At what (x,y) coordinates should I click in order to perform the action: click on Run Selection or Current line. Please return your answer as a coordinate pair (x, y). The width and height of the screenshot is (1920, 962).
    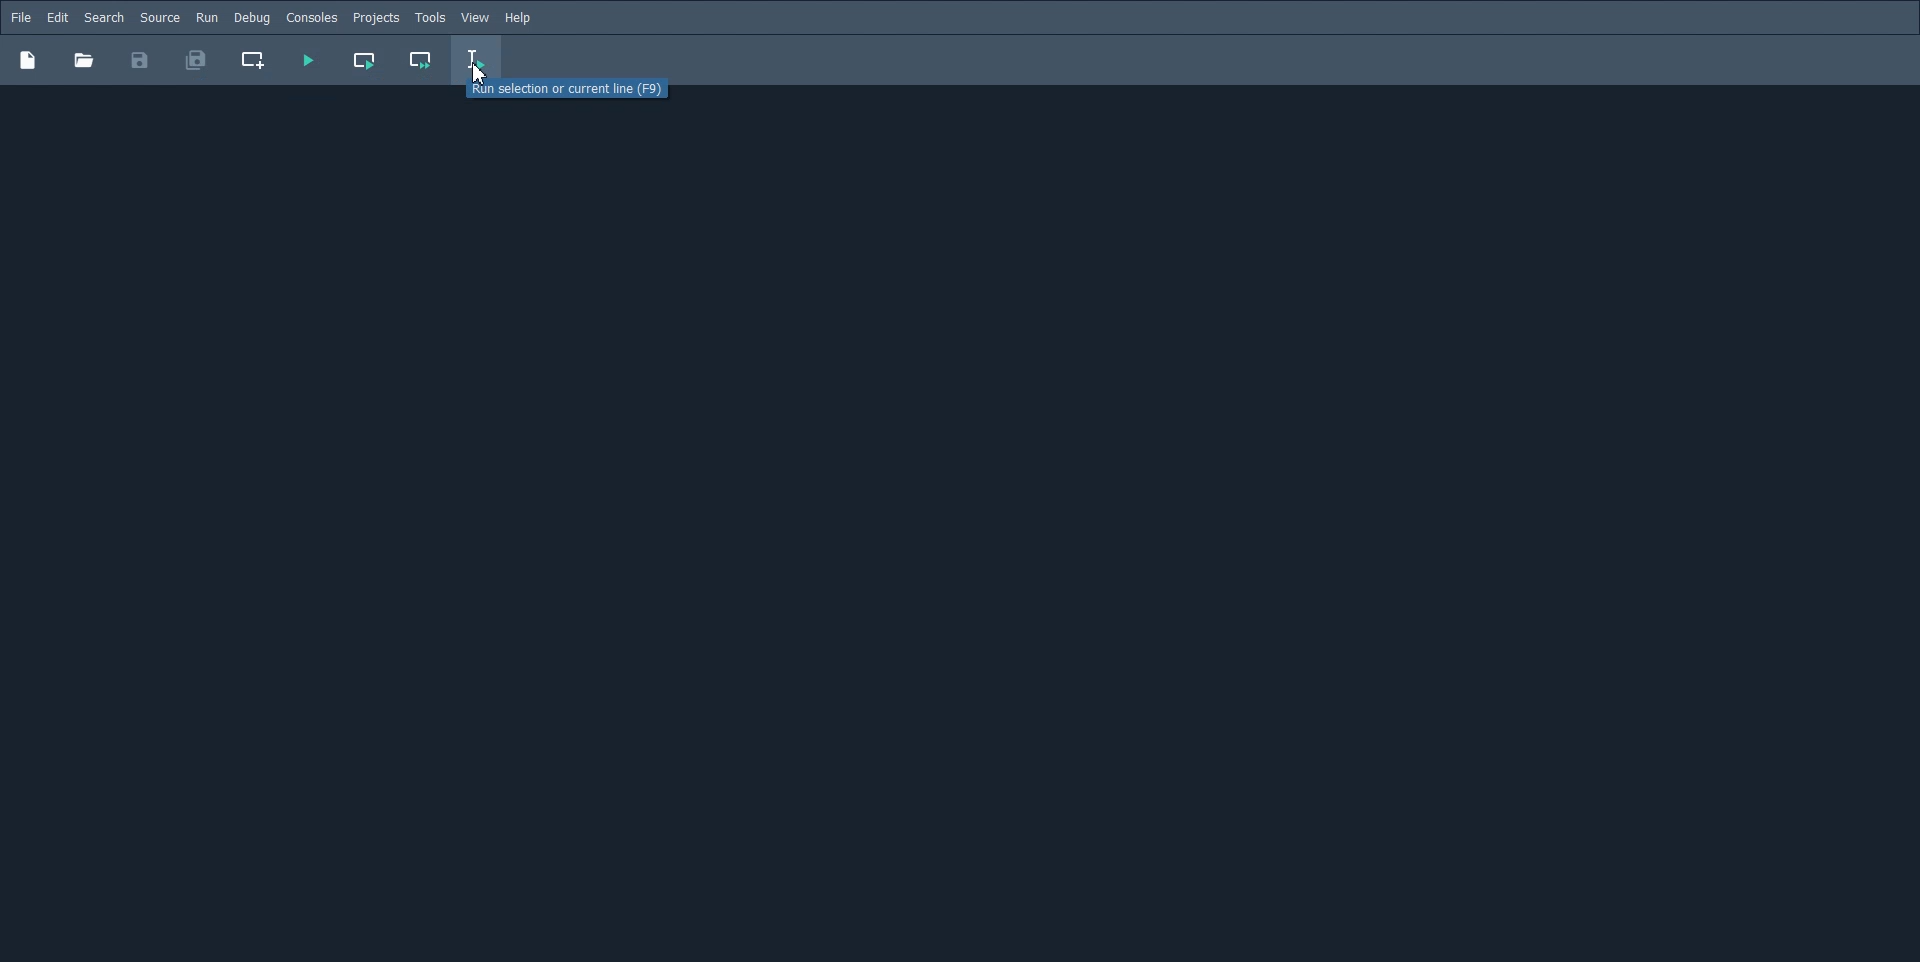
    Looking at the image, I should click on (571, 91).